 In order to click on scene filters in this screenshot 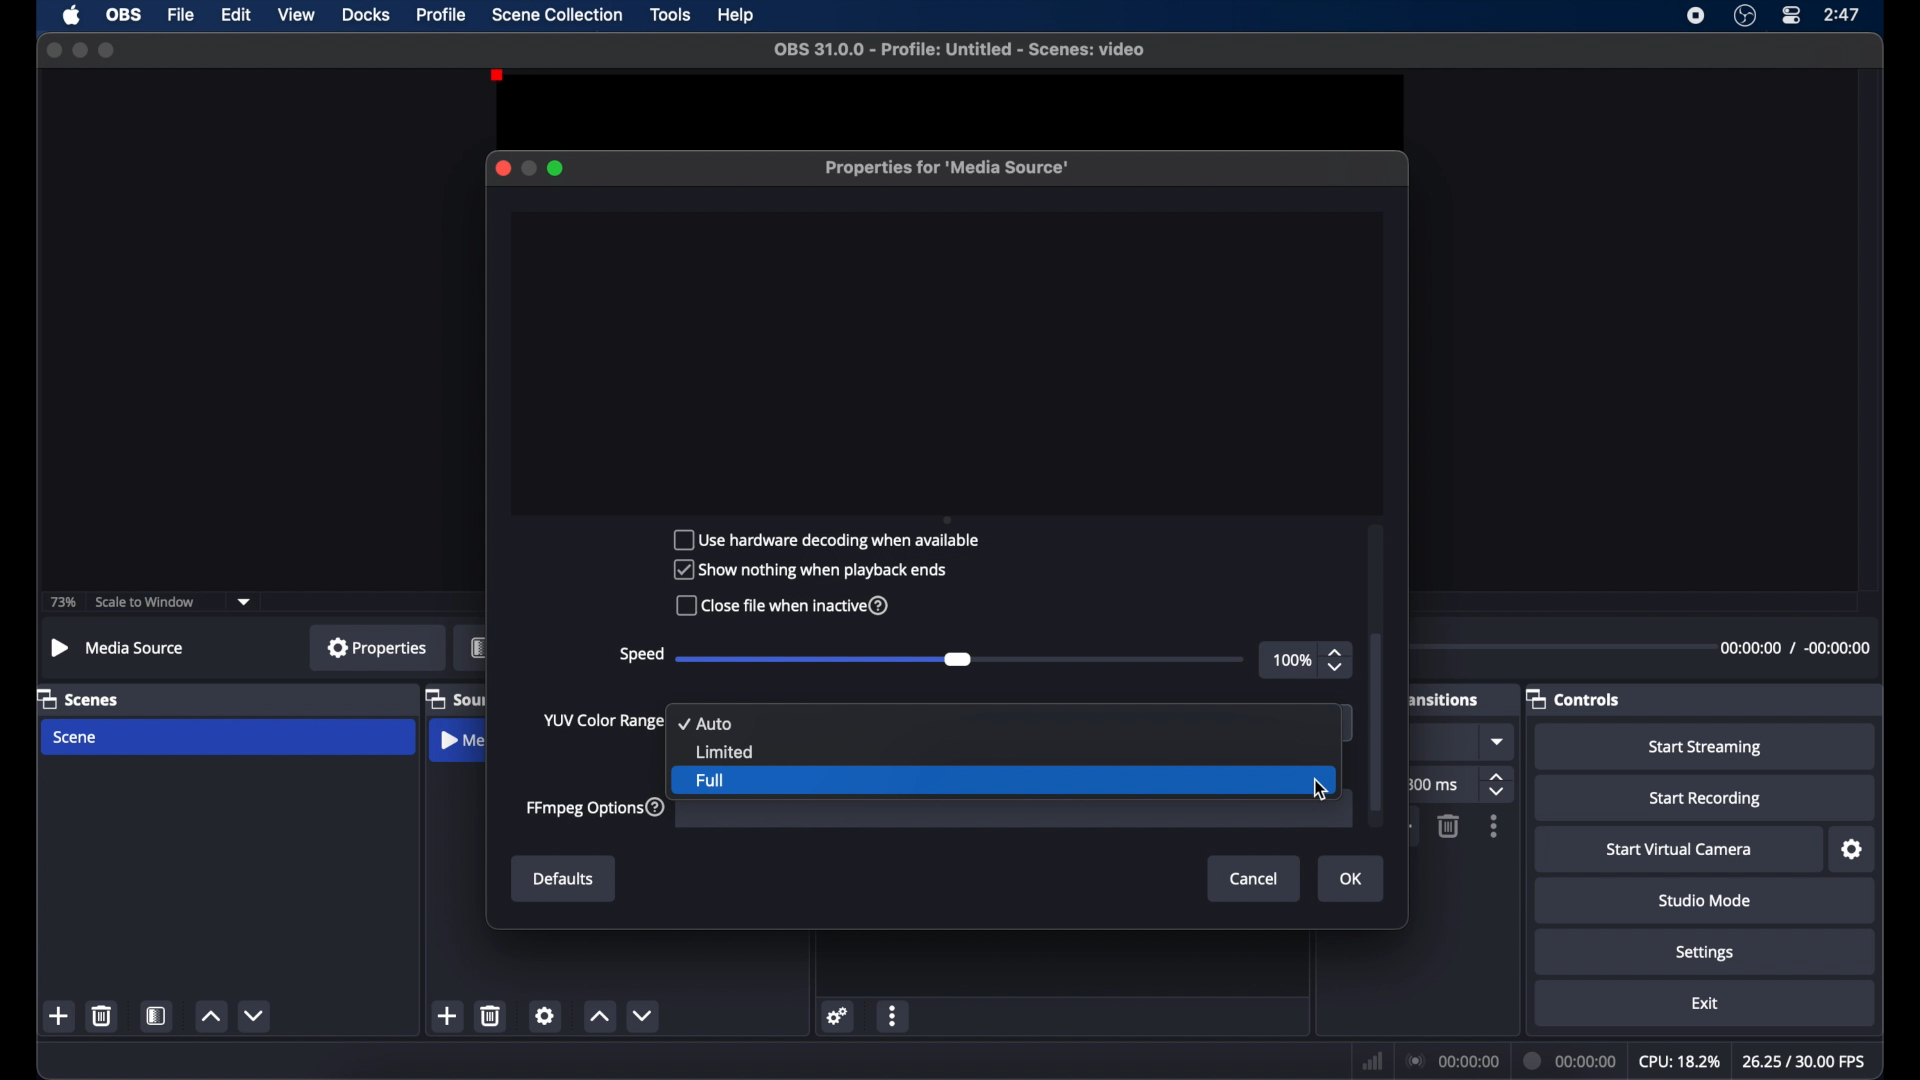, I will do `click(157, 1016)`.